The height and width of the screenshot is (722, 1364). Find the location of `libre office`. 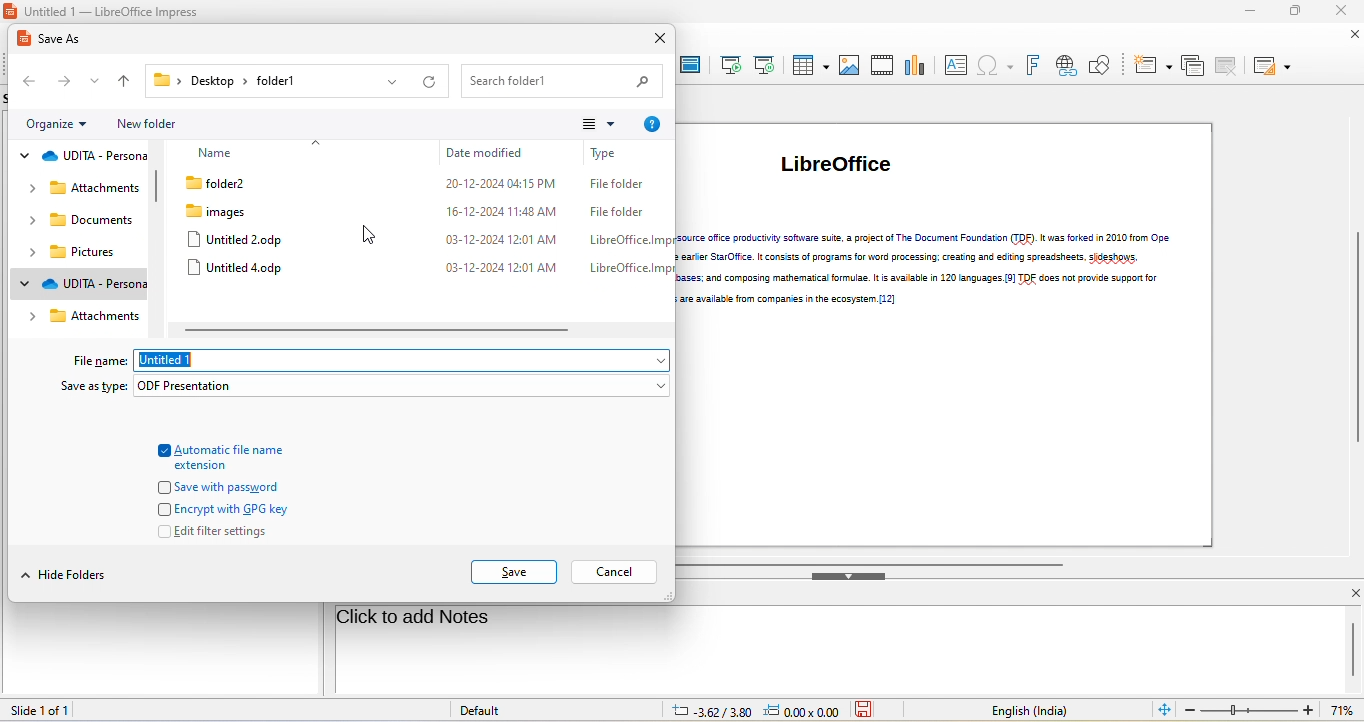

libre office is located at coordinates (844, 170).